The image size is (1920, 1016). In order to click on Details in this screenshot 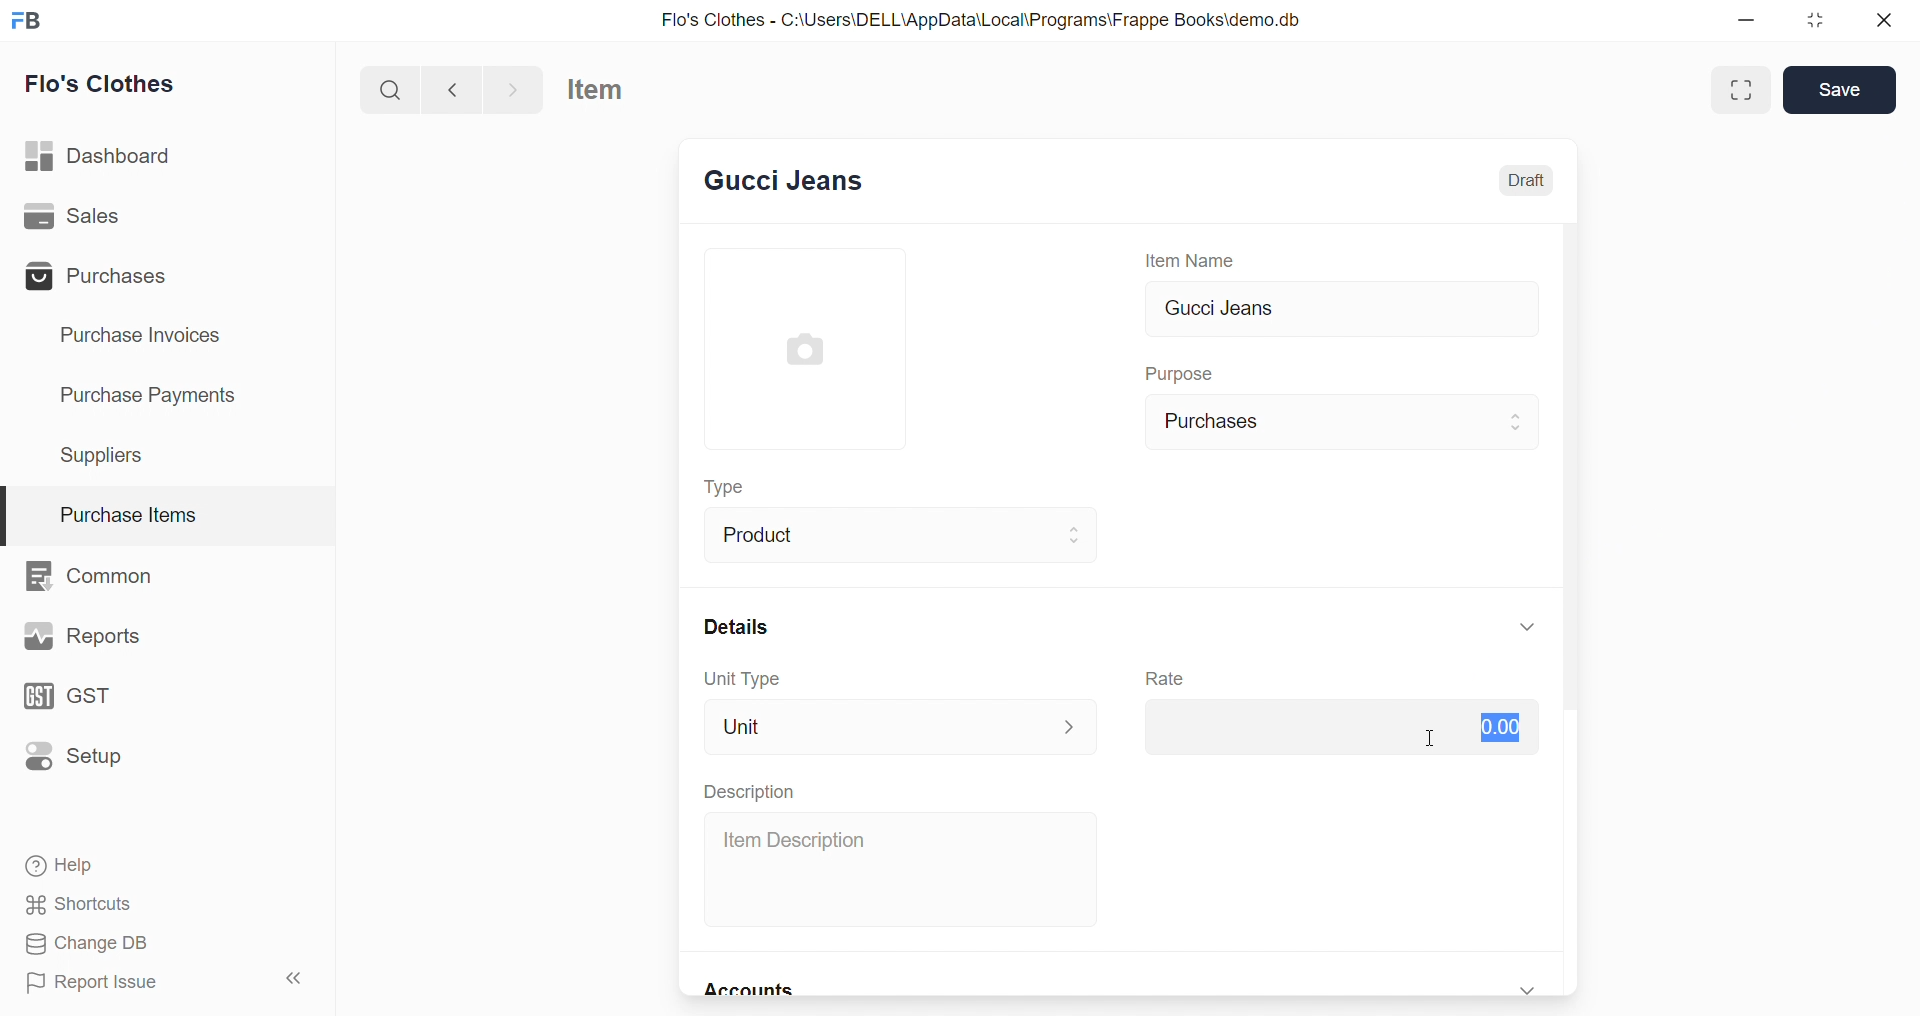, I will do `click(732, 626)`.